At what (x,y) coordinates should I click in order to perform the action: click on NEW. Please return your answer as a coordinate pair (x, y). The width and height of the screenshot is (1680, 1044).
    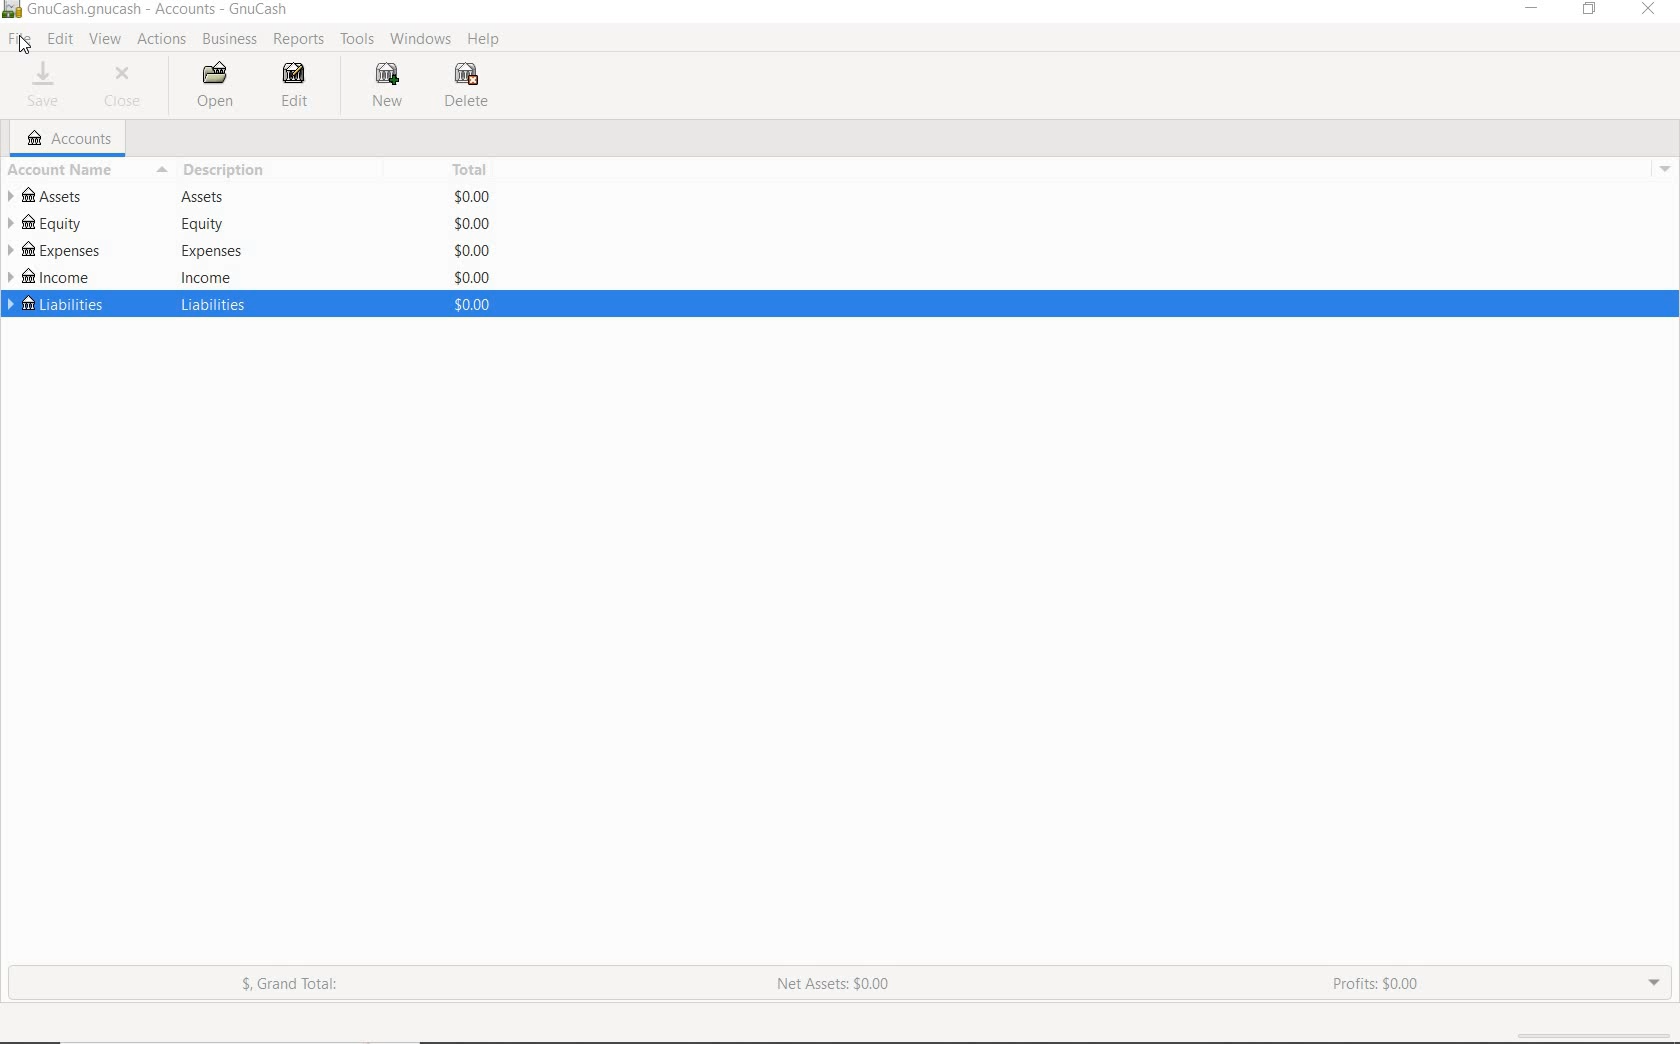
    Looking at the image, I should click on (386, 89).